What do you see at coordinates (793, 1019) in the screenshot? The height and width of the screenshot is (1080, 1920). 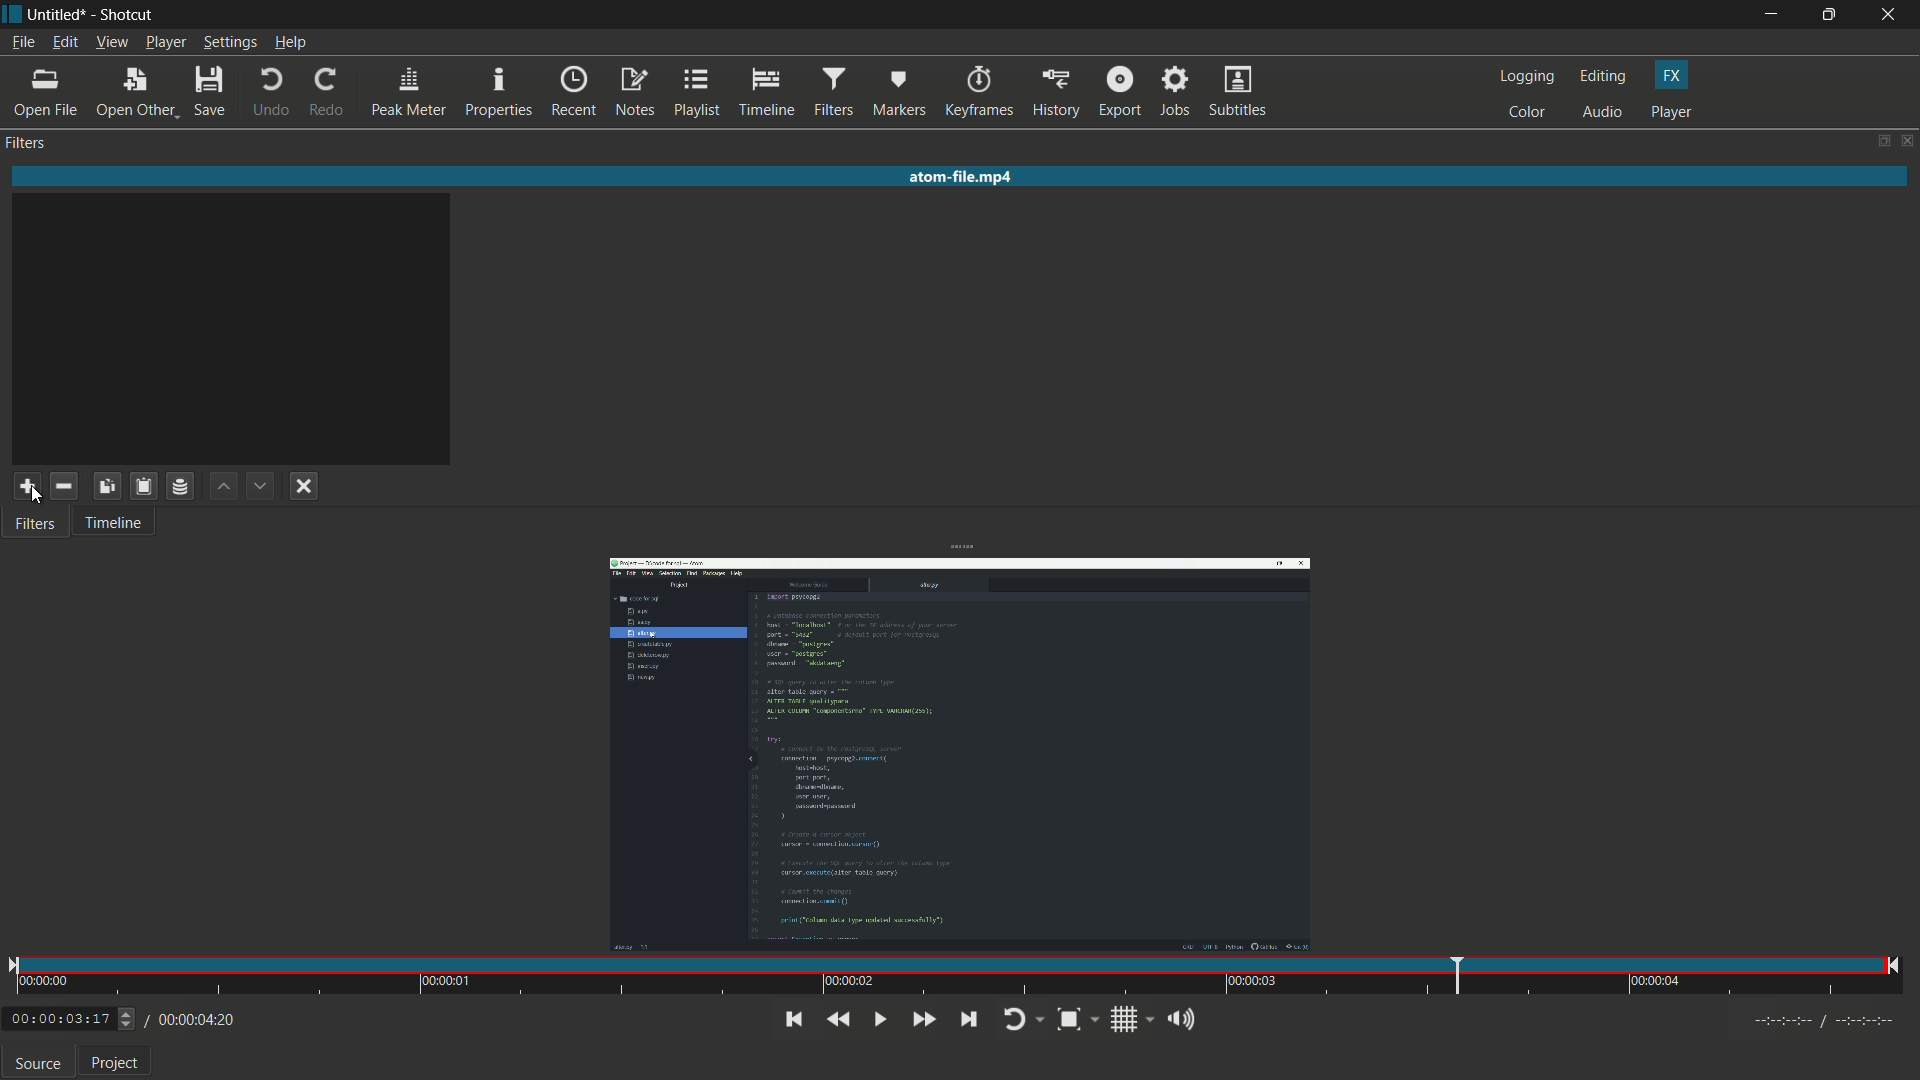 I see `skip to the previous point` at bounding box center [793, 1019].